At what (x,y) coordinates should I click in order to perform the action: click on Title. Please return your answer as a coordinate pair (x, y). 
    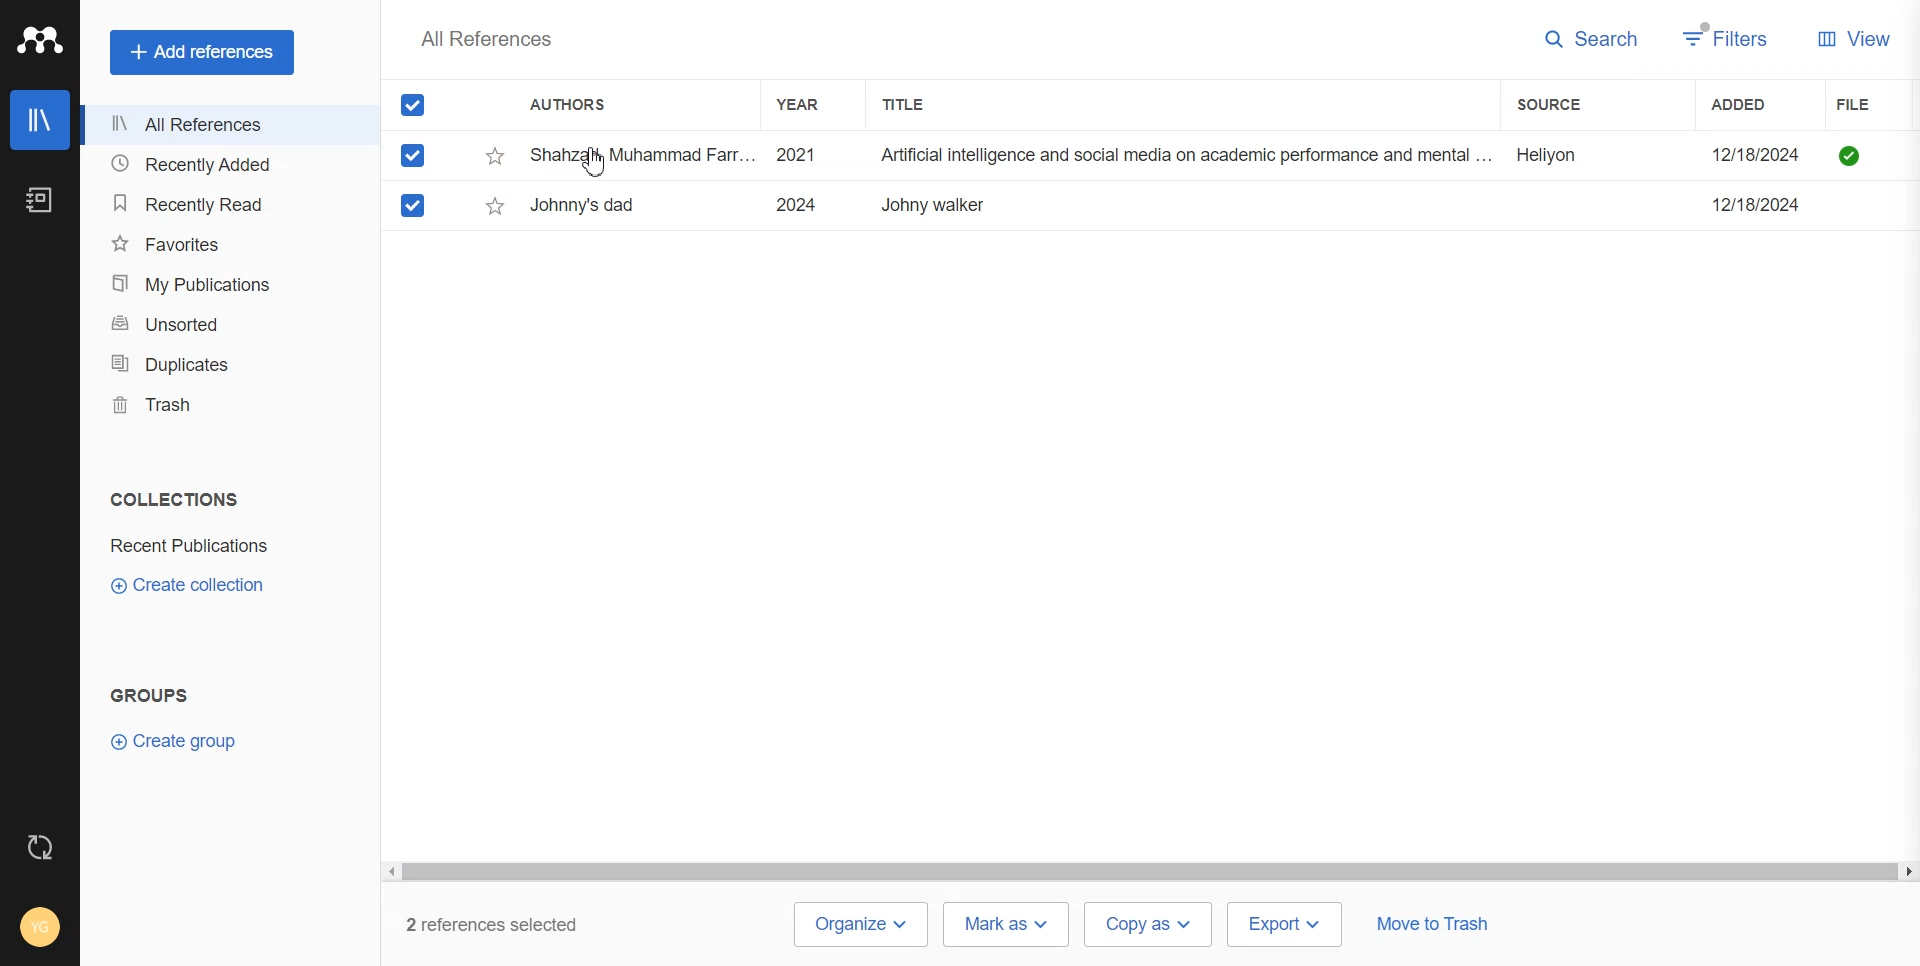
    Looking at the image, I should click on (921, 104).